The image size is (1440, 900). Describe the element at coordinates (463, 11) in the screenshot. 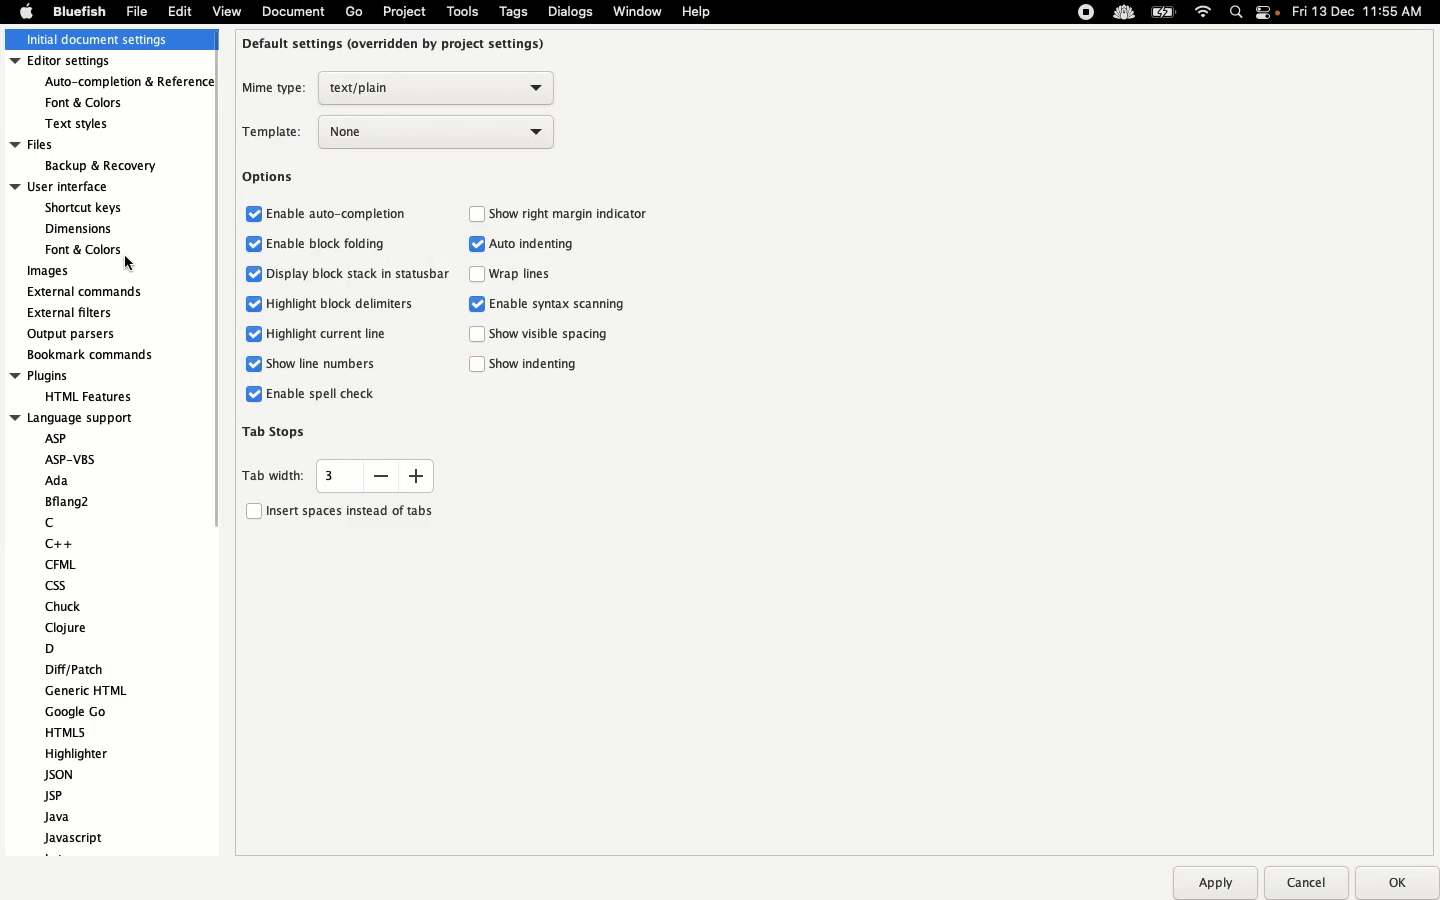

I see `Tools` at that location.